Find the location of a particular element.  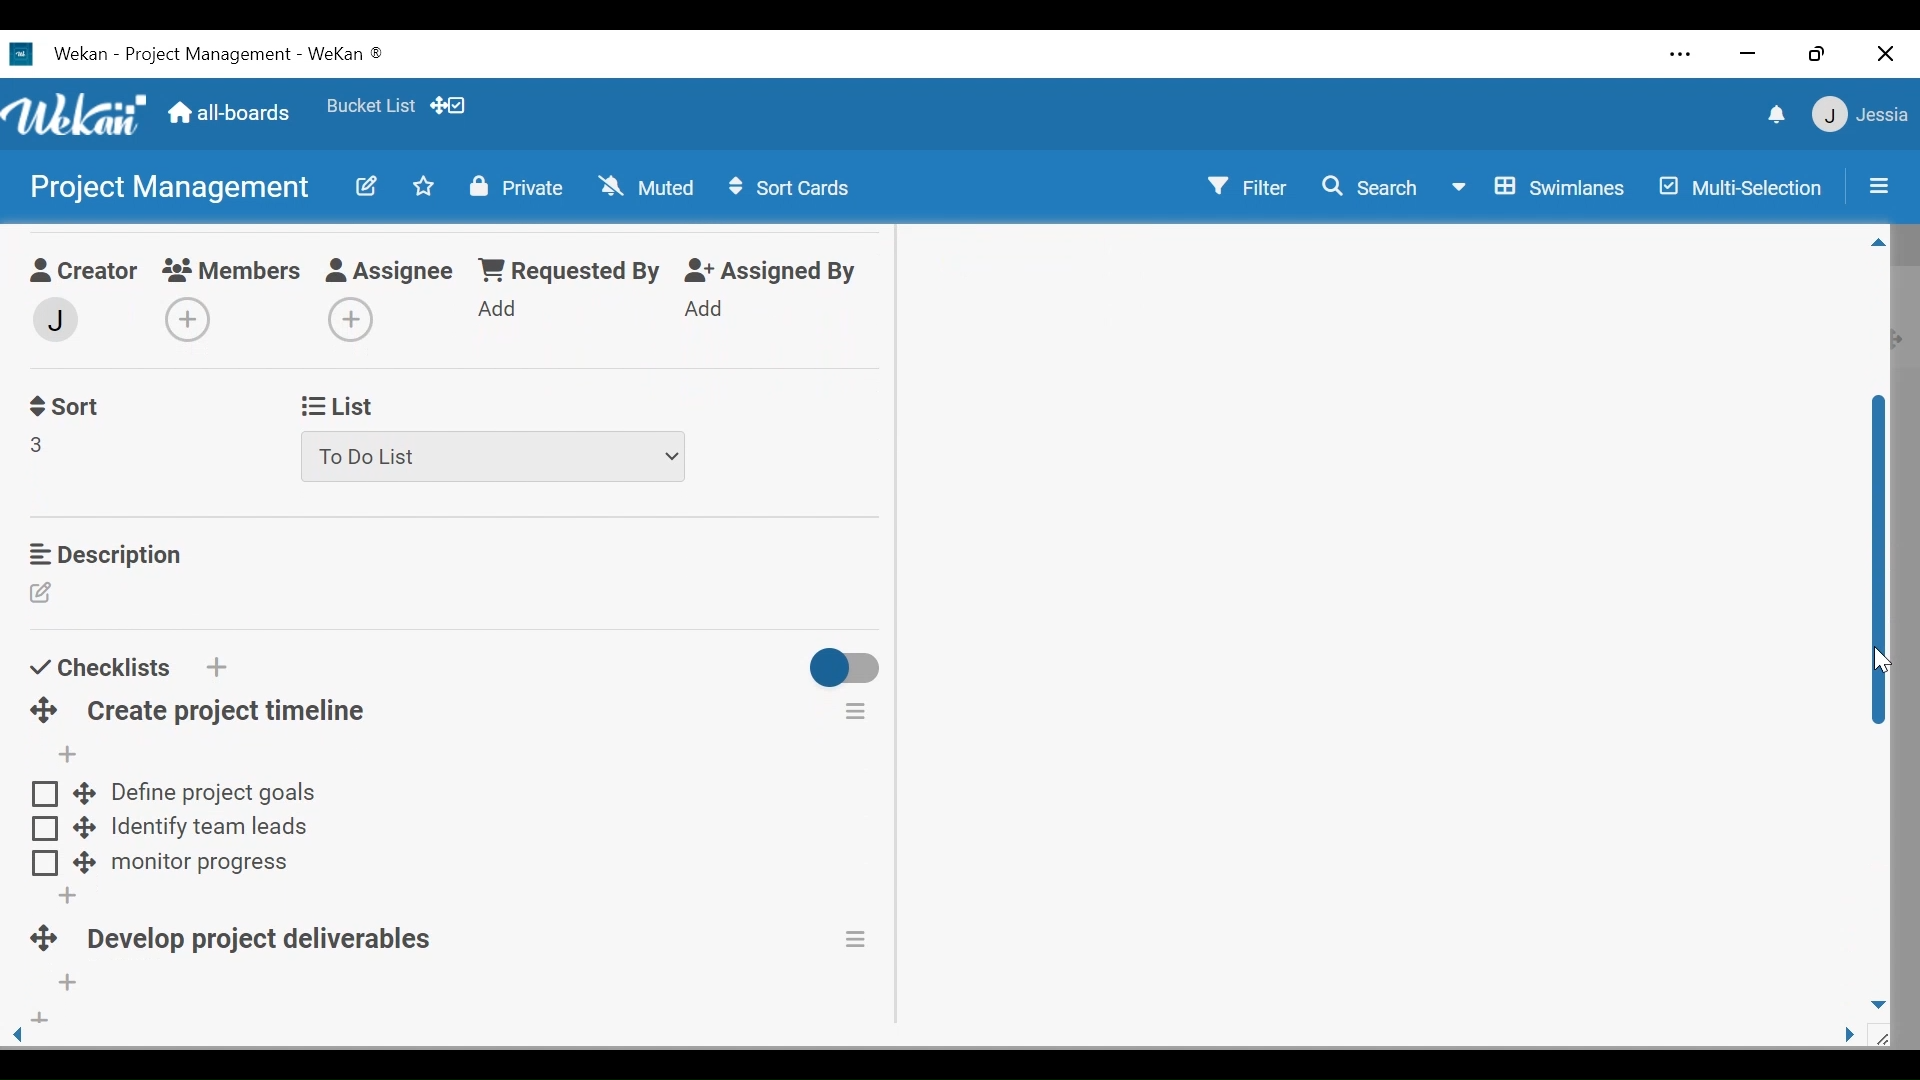

Add Assigned By is located at coordinates (705, 308).